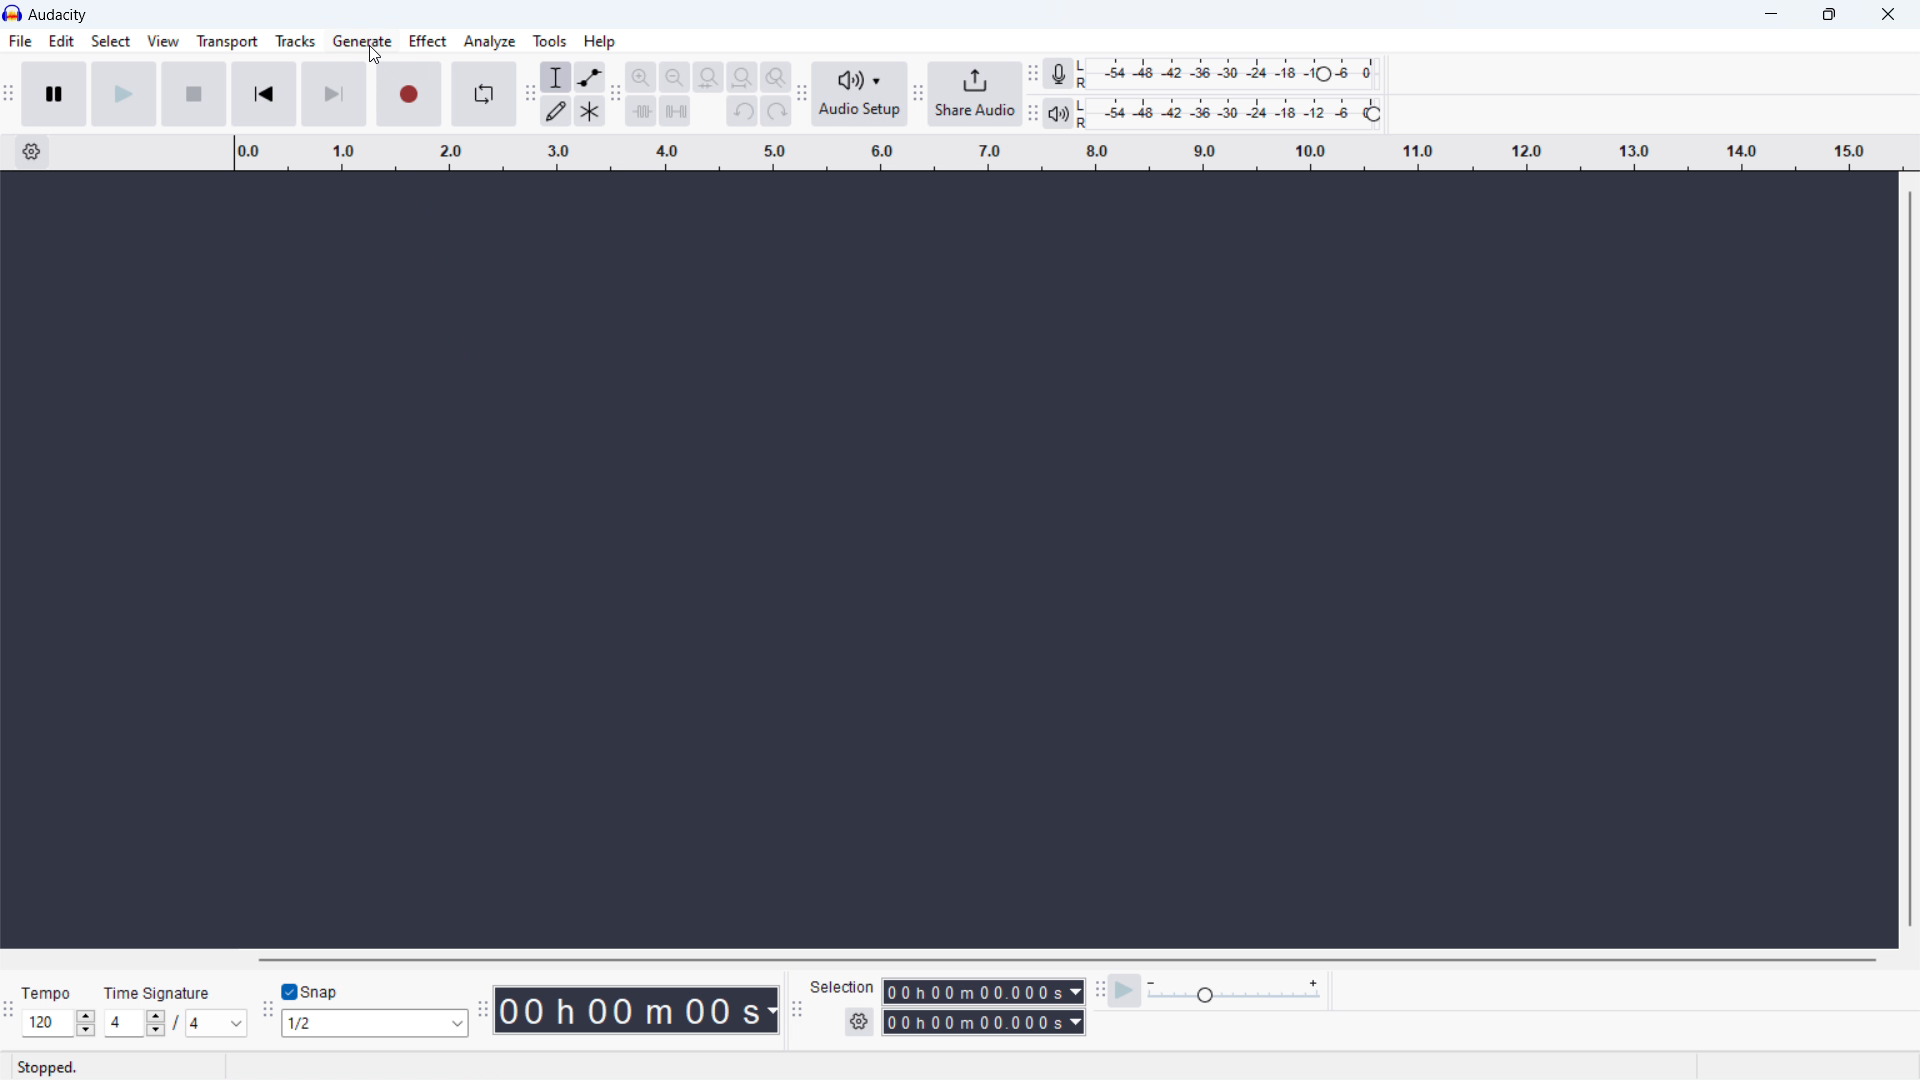 Image resolution: width=1920 pixels, height=1080 pixels. I want to click on logo, so click(13, 13).